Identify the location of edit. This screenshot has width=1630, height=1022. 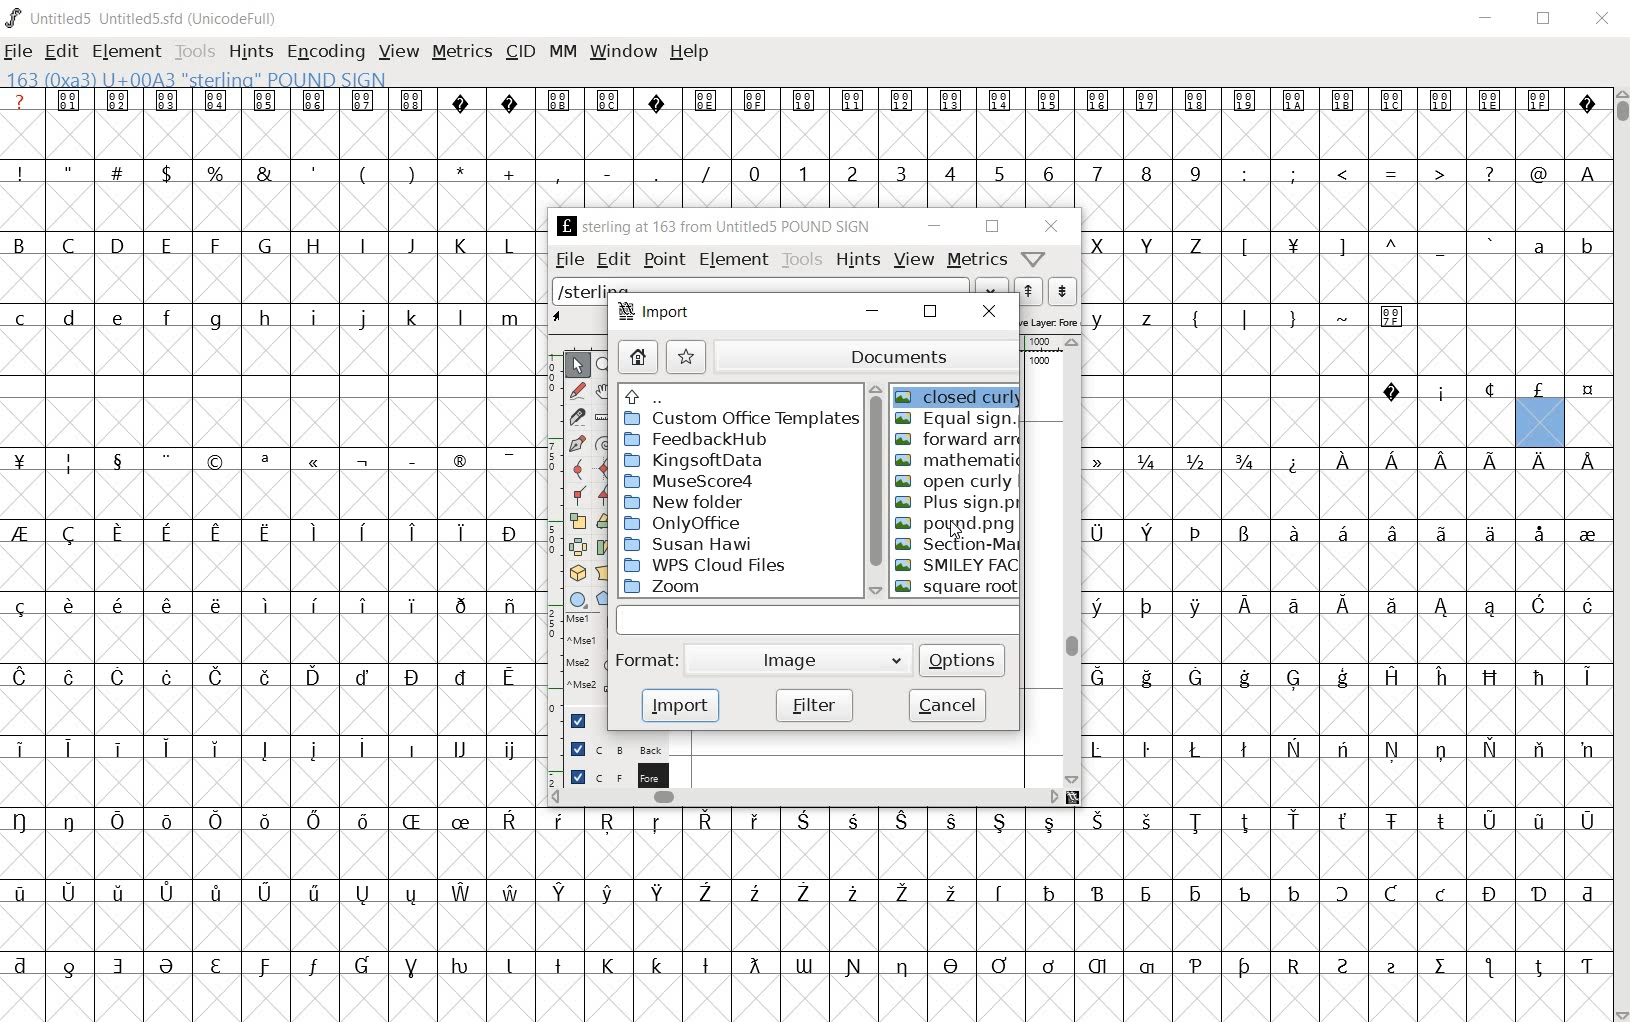
(62, 53).